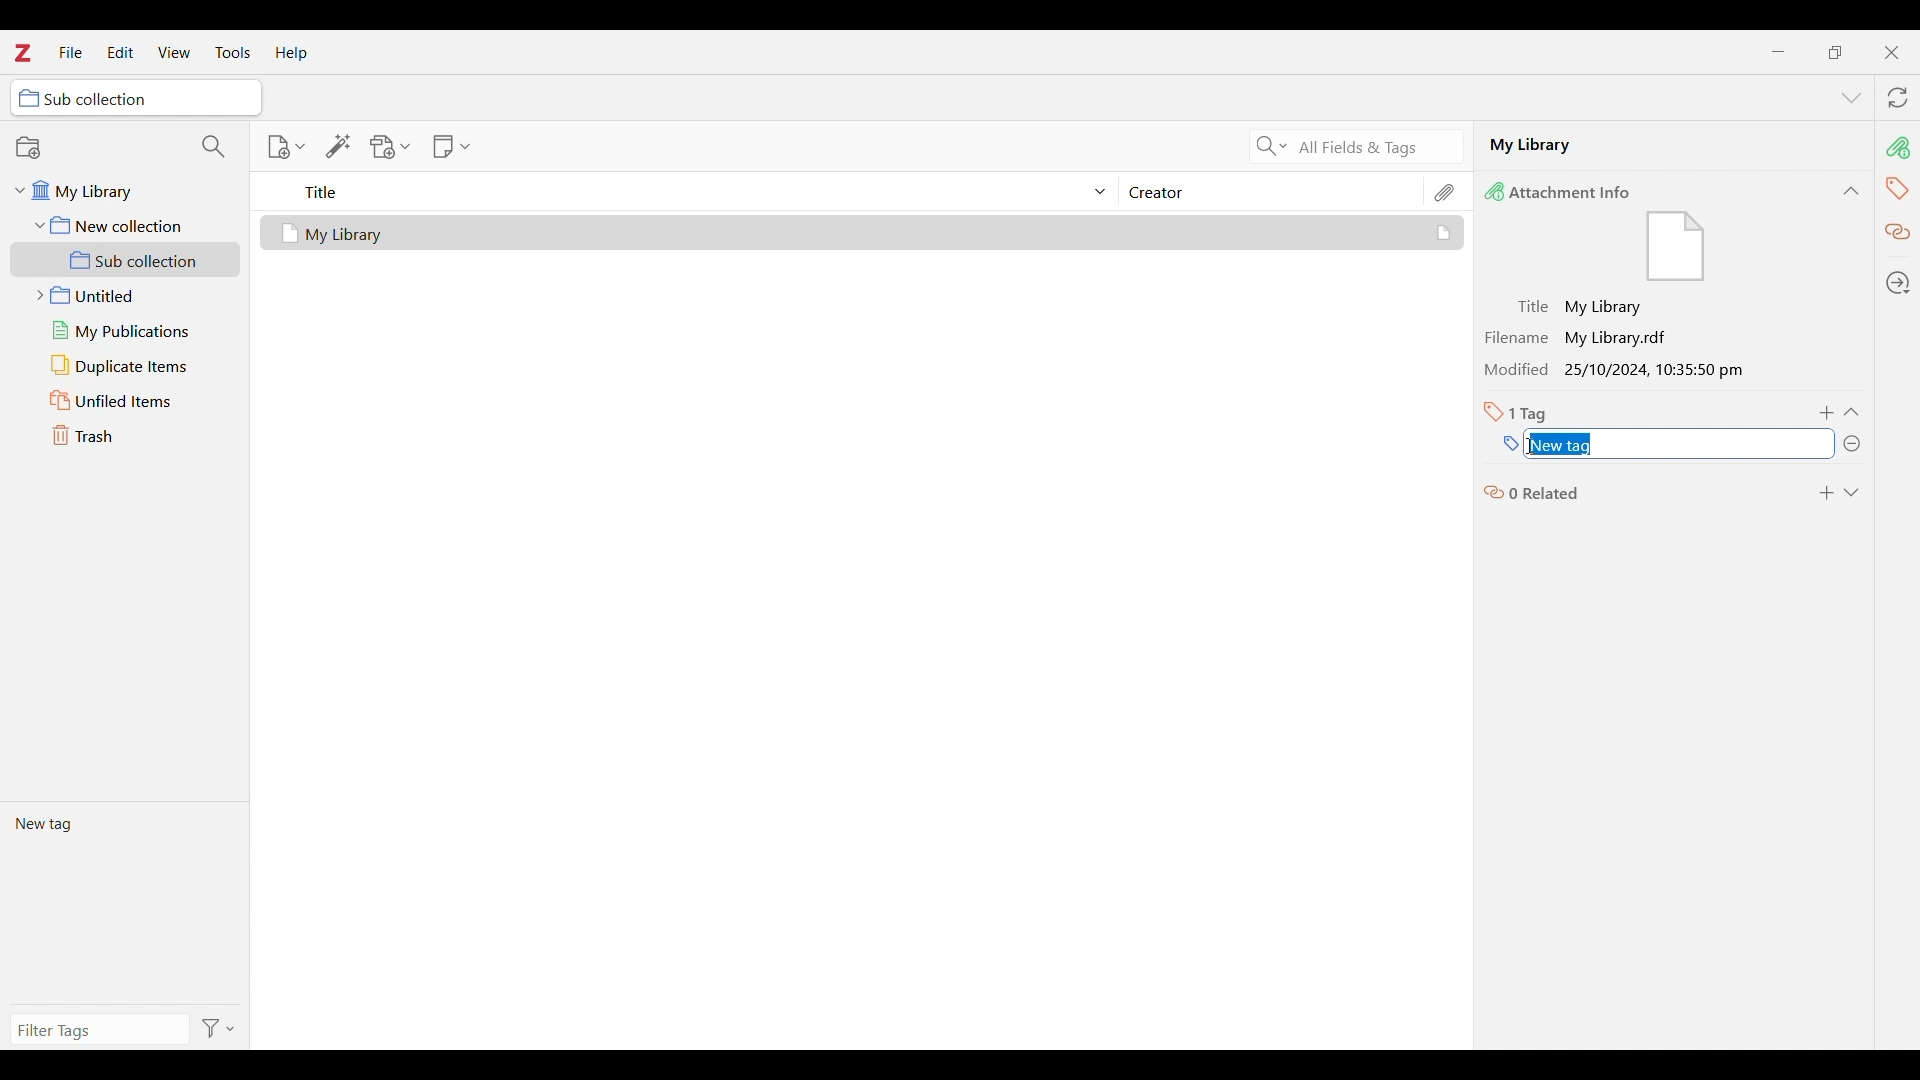 The image size is (1920, 1080). I want to click on Attachment Info, so click(1563, 191).